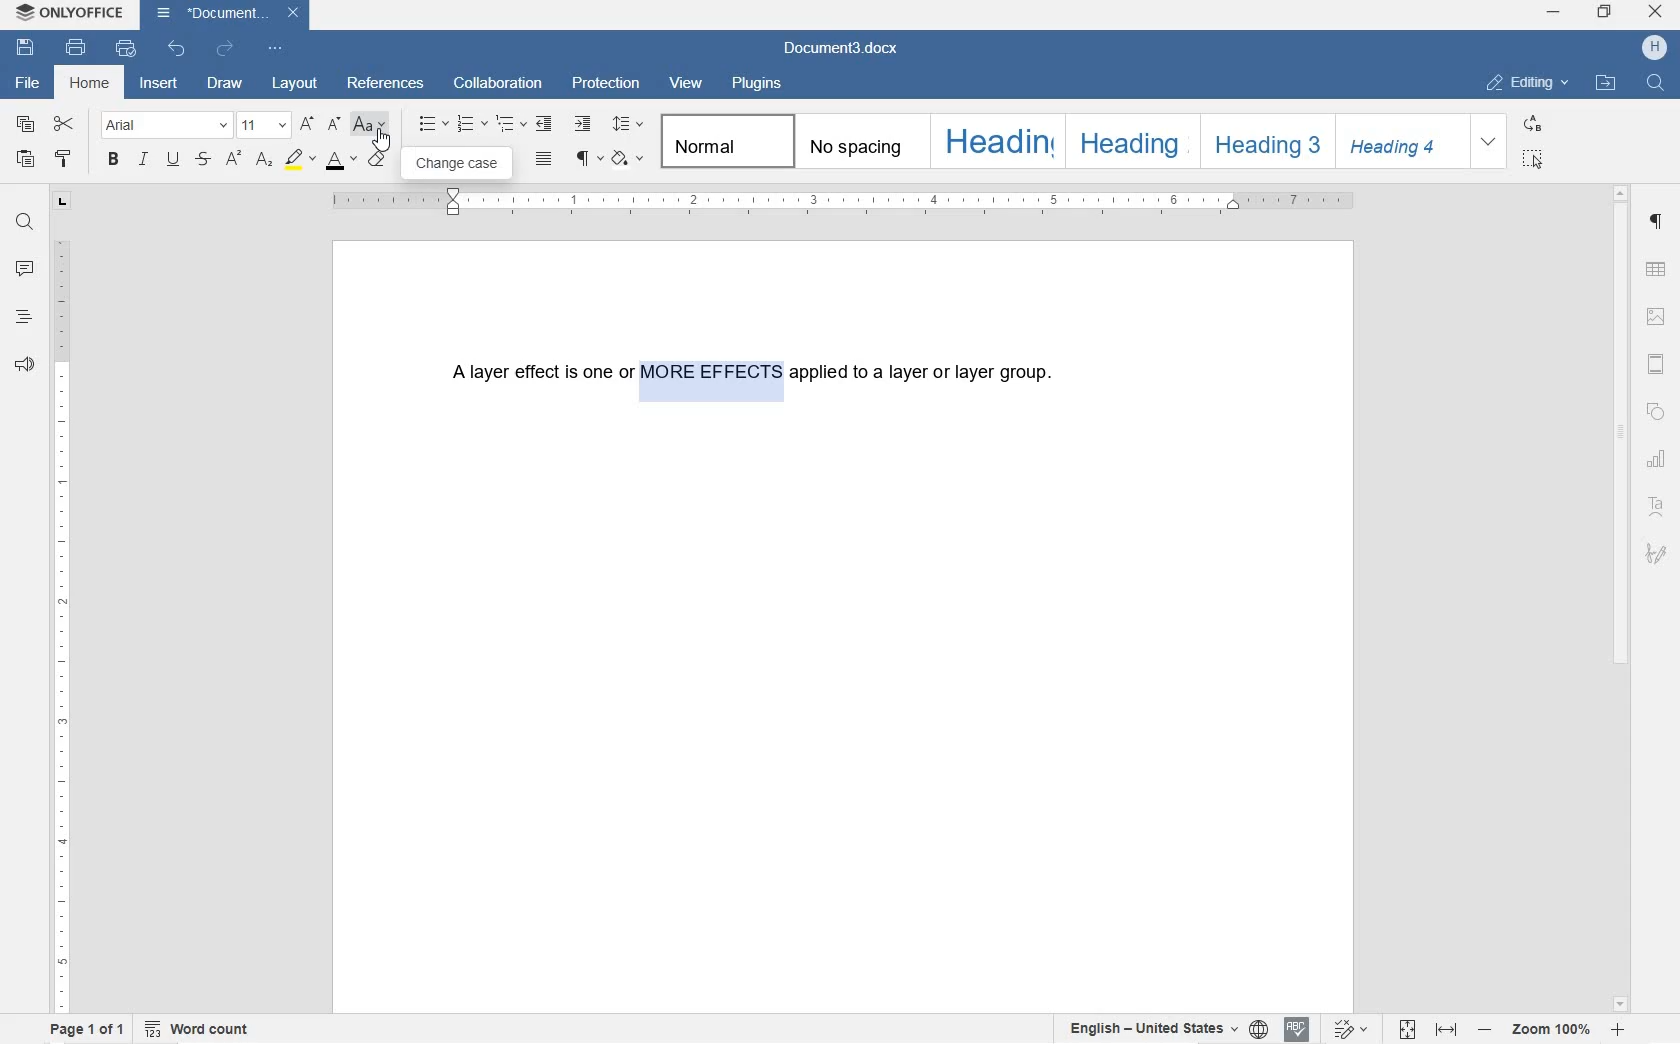 The width and height of the screenshot is (1680, 1044). Describe the element at coordinates (64, 124) in the screenshot. I see `CUT` at that location.